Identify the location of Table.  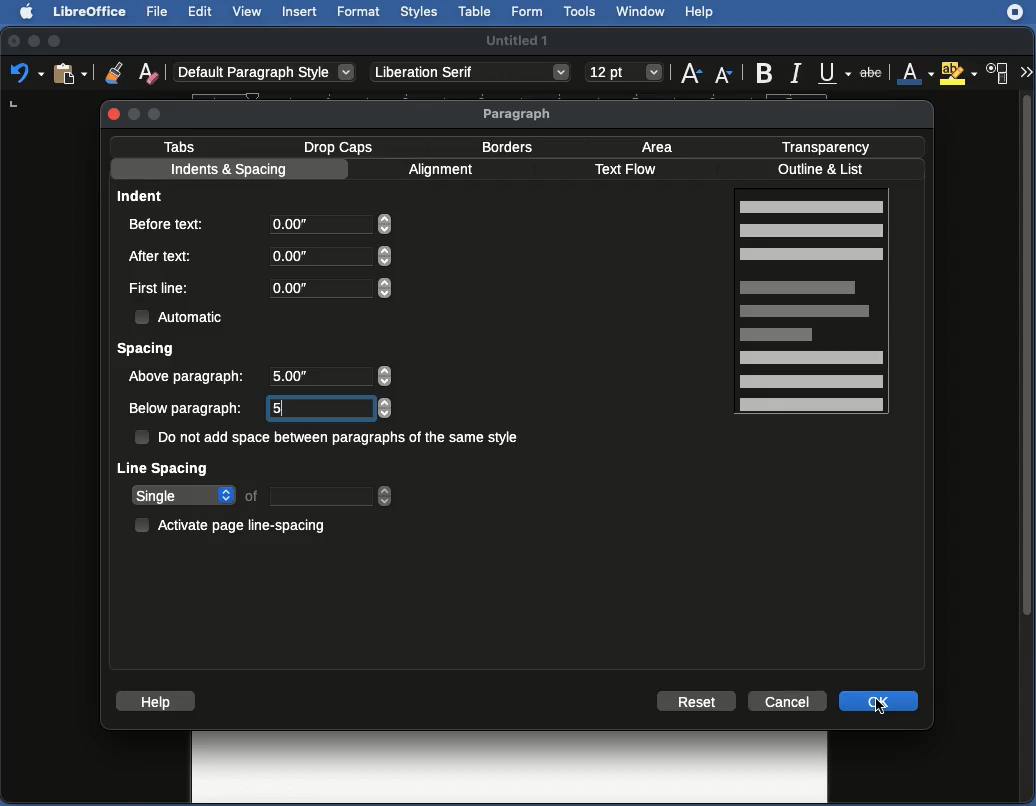
(475, 12).